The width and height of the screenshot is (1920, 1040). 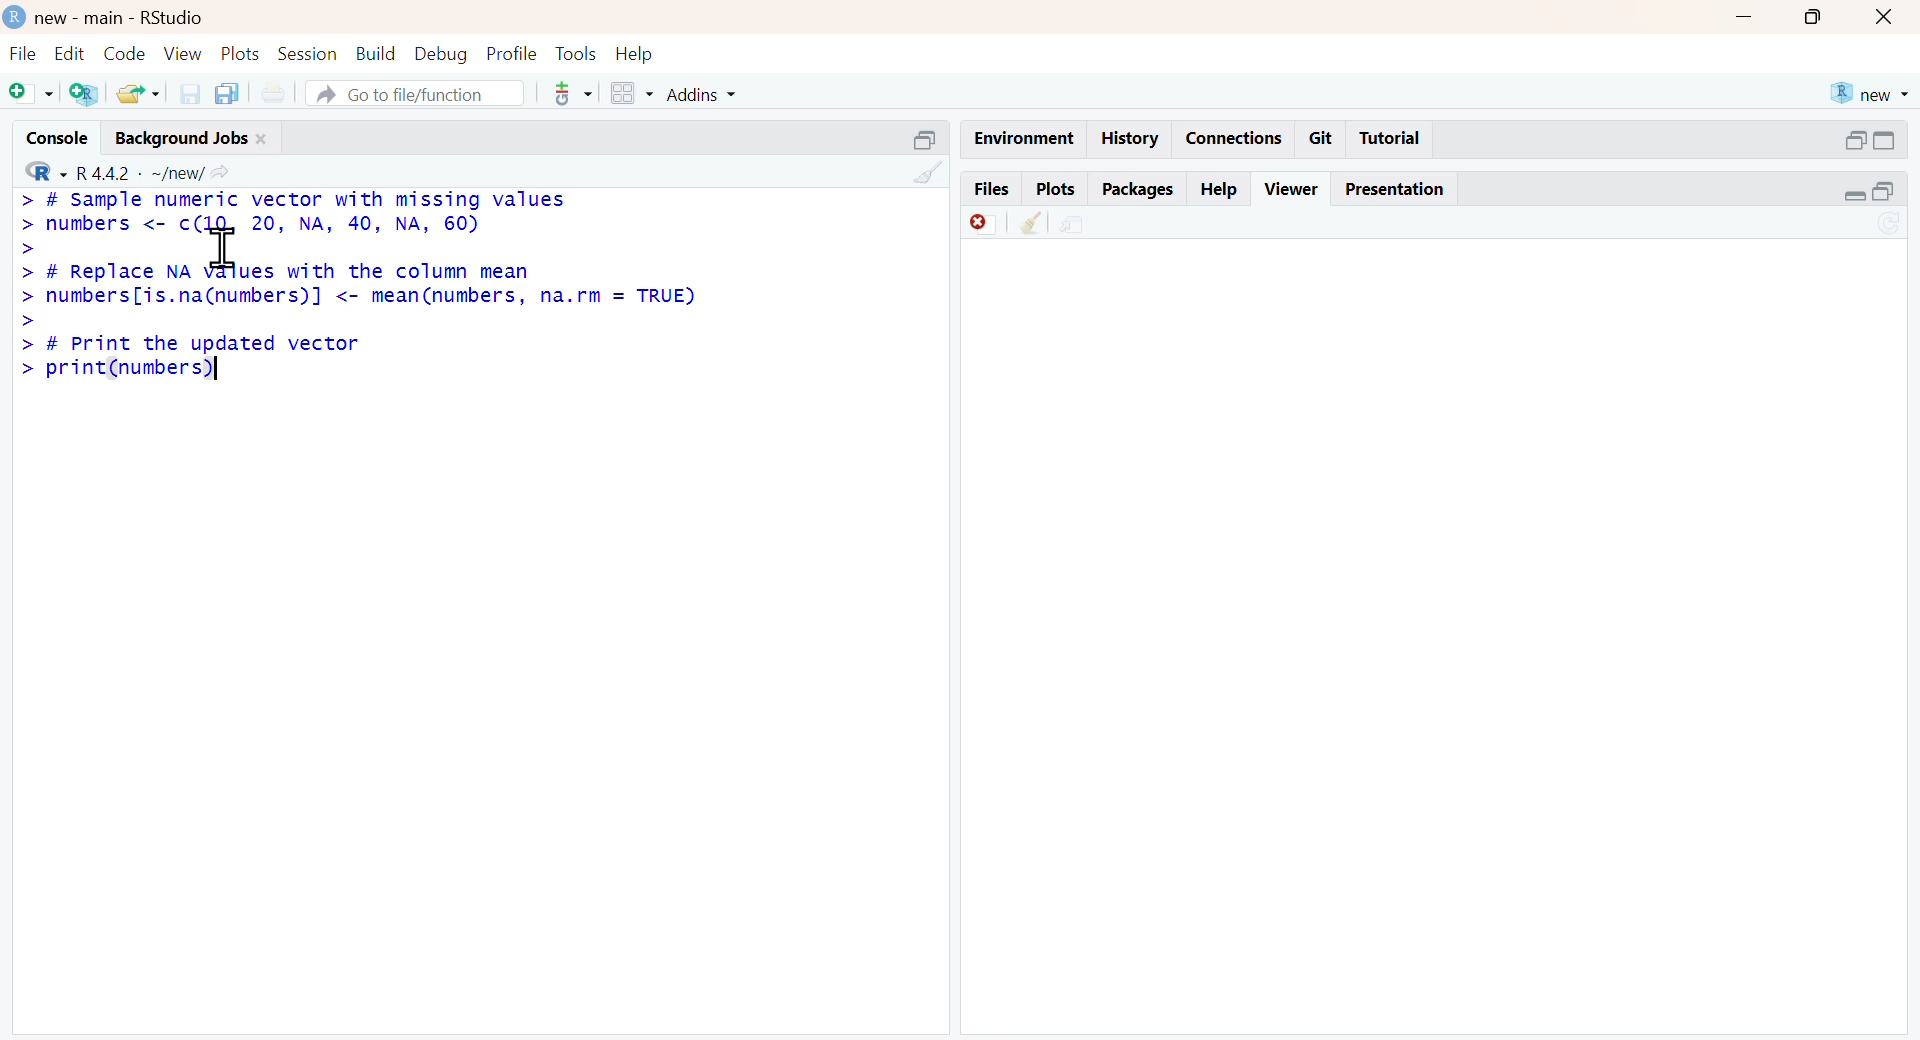 I want to click on help, so click(x=1220, y=191).